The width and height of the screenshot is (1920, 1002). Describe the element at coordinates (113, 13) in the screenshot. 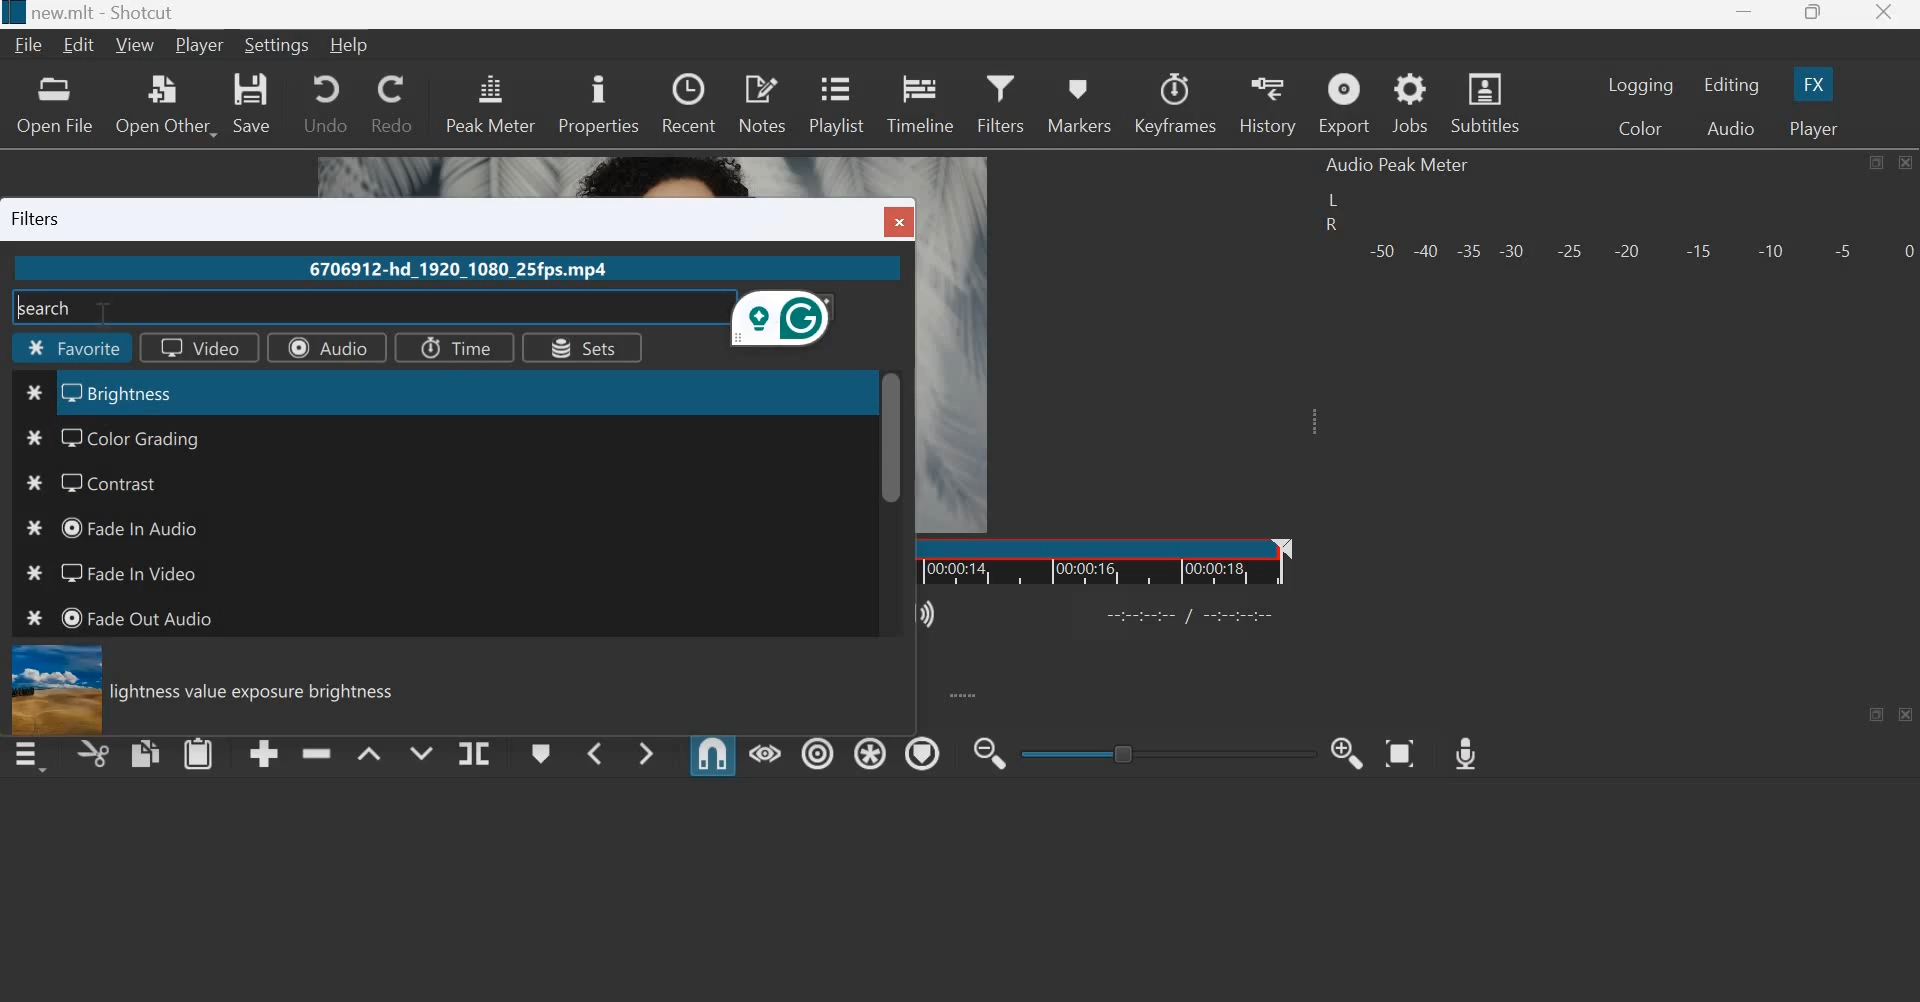

I see `new.mlt - Shotcut` at that location.